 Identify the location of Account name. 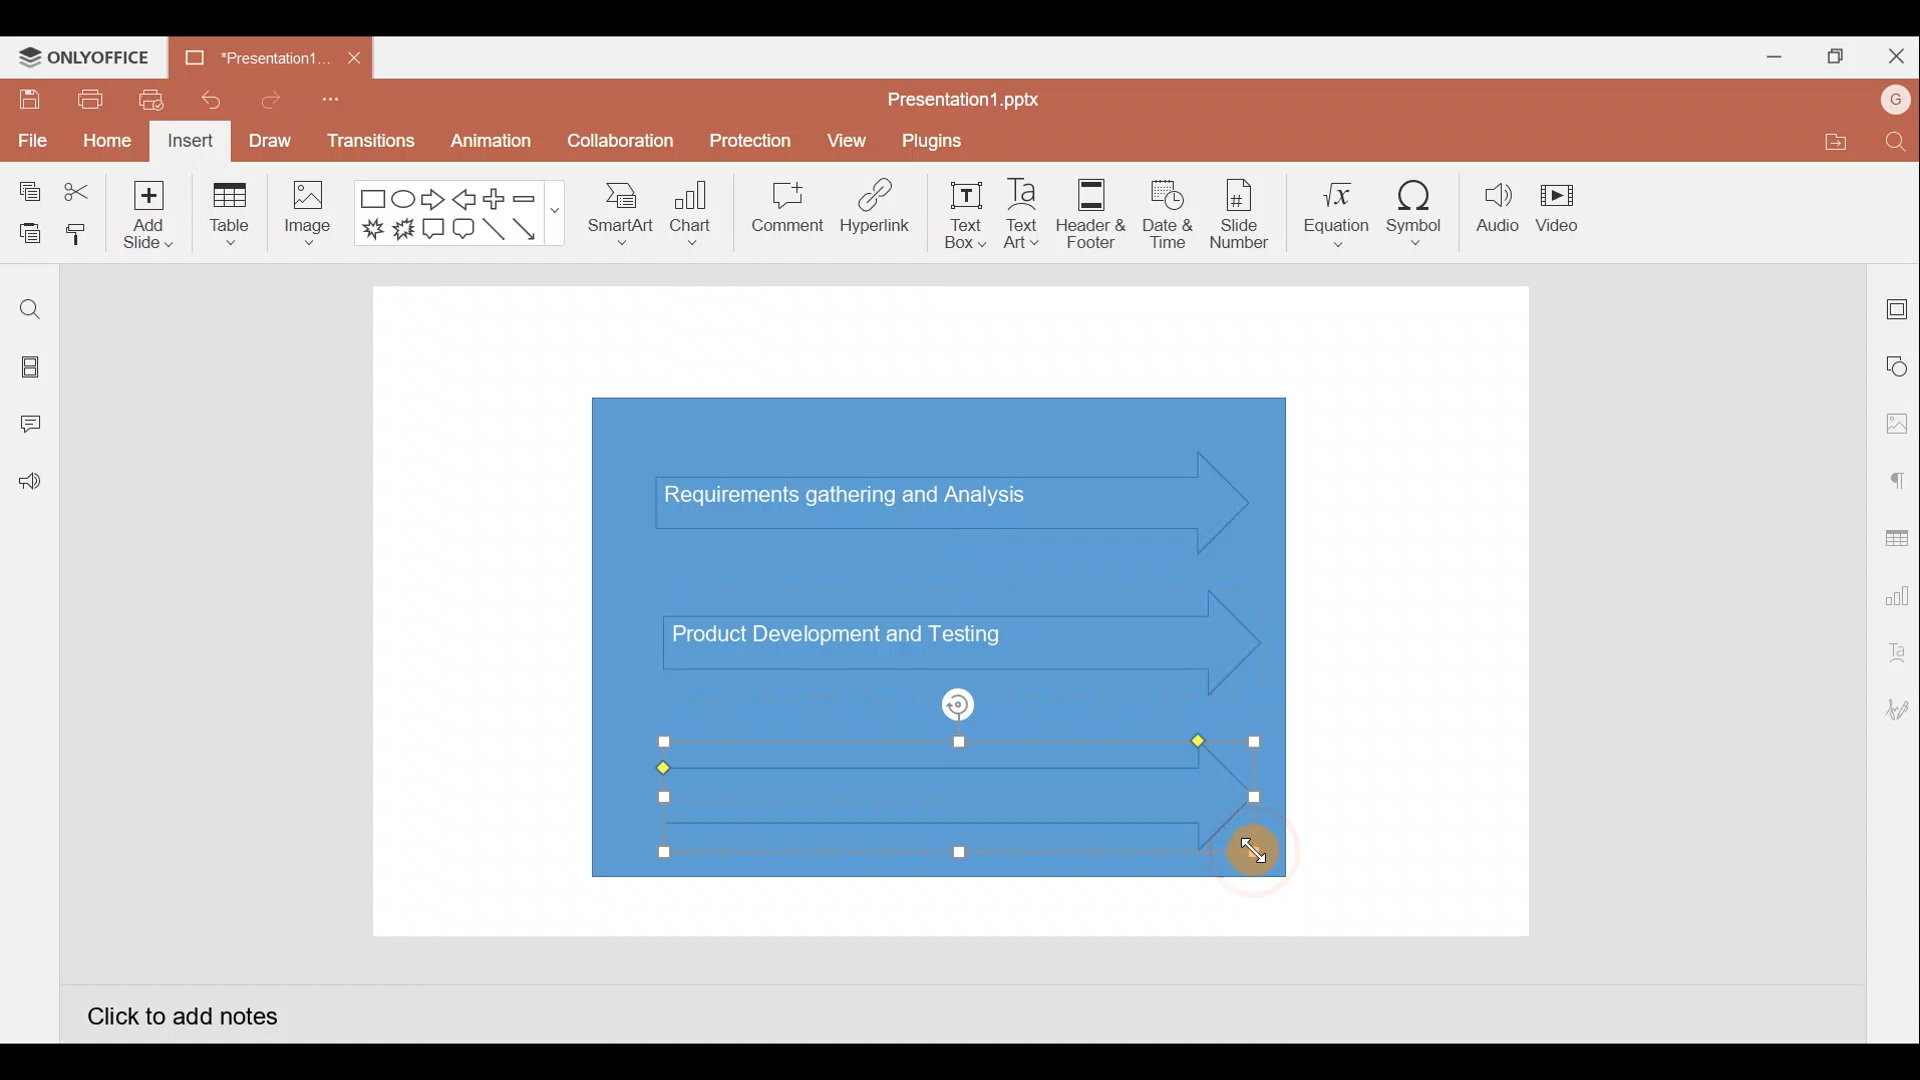
(1896, 100).